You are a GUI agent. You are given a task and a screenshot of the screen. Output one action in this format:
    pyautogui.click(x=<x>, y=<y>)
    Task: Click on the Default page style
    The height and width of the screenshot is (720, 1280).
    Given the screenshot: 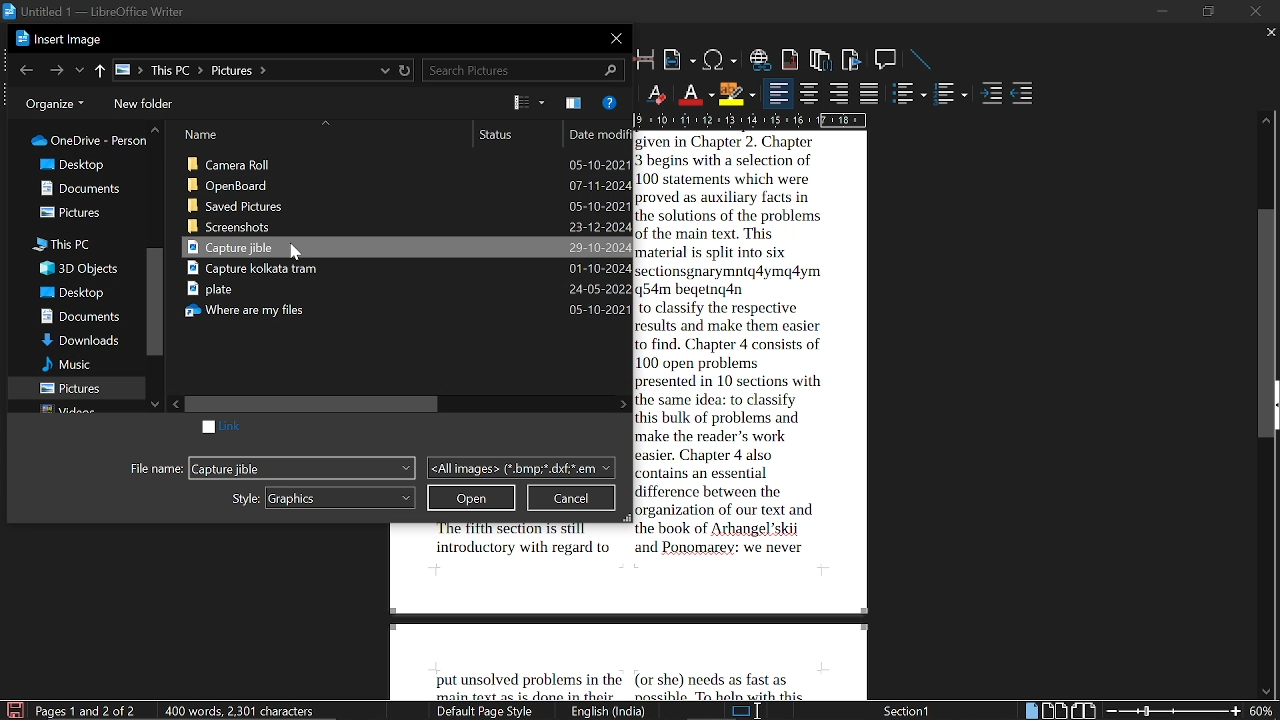 What is the action you would take?
    pyautogui.click(x=488, y=712)
    